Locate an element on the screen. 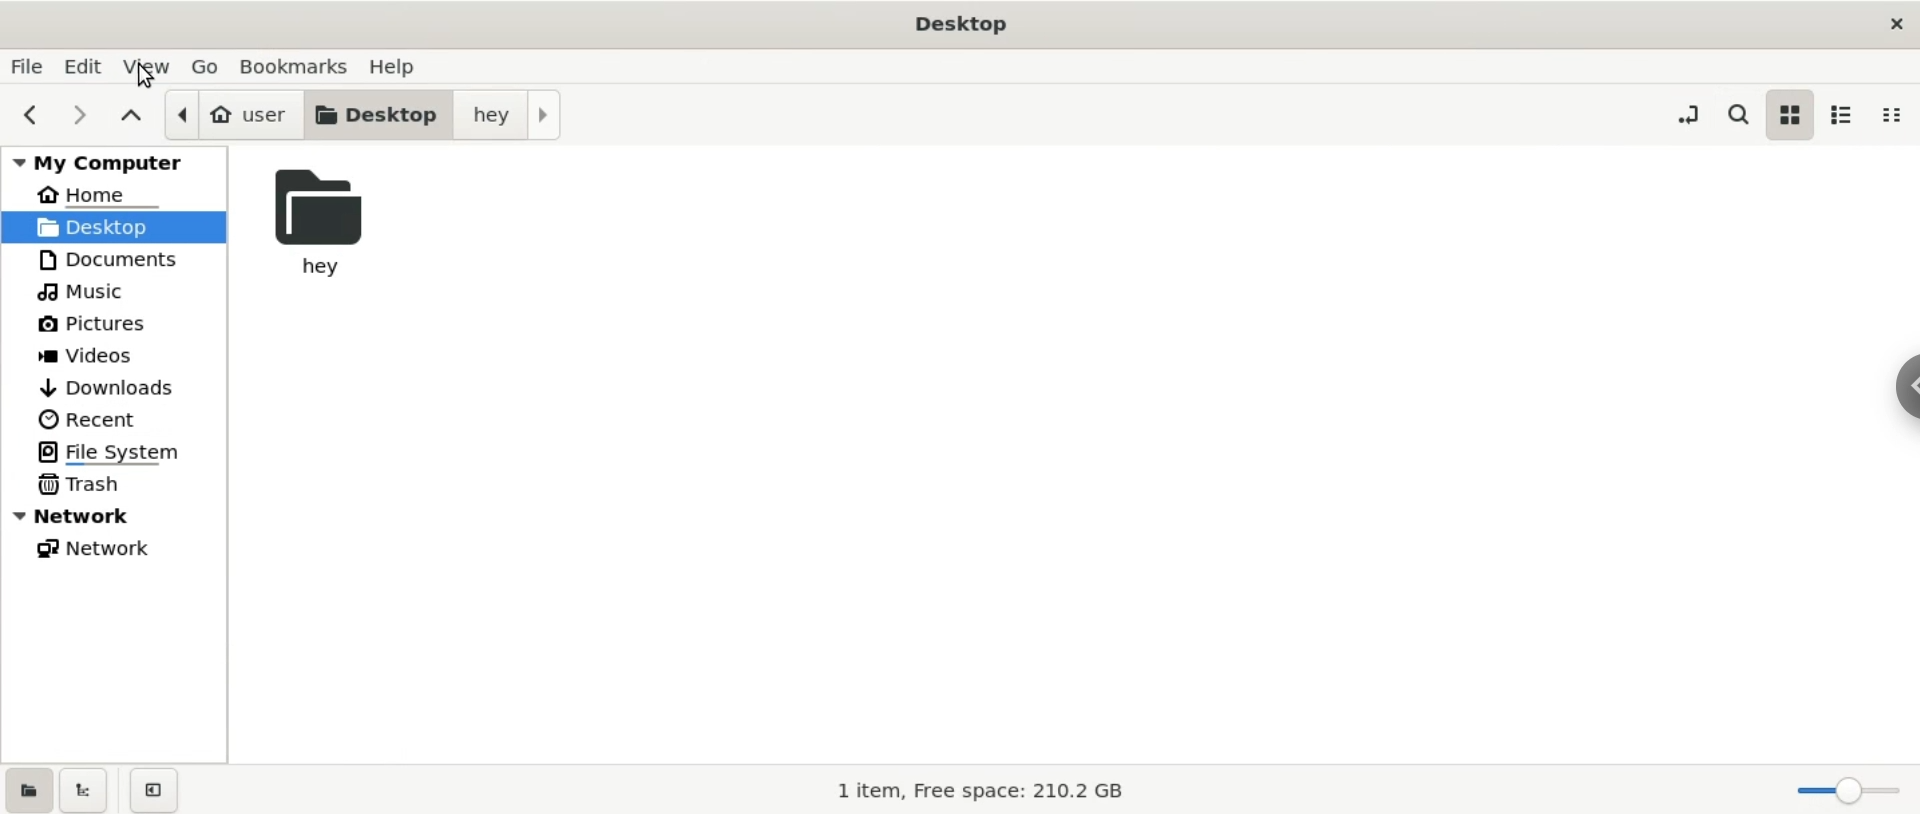 This screenshot has height=814, width=1920. parent folders is located at coordinates (132, 113).